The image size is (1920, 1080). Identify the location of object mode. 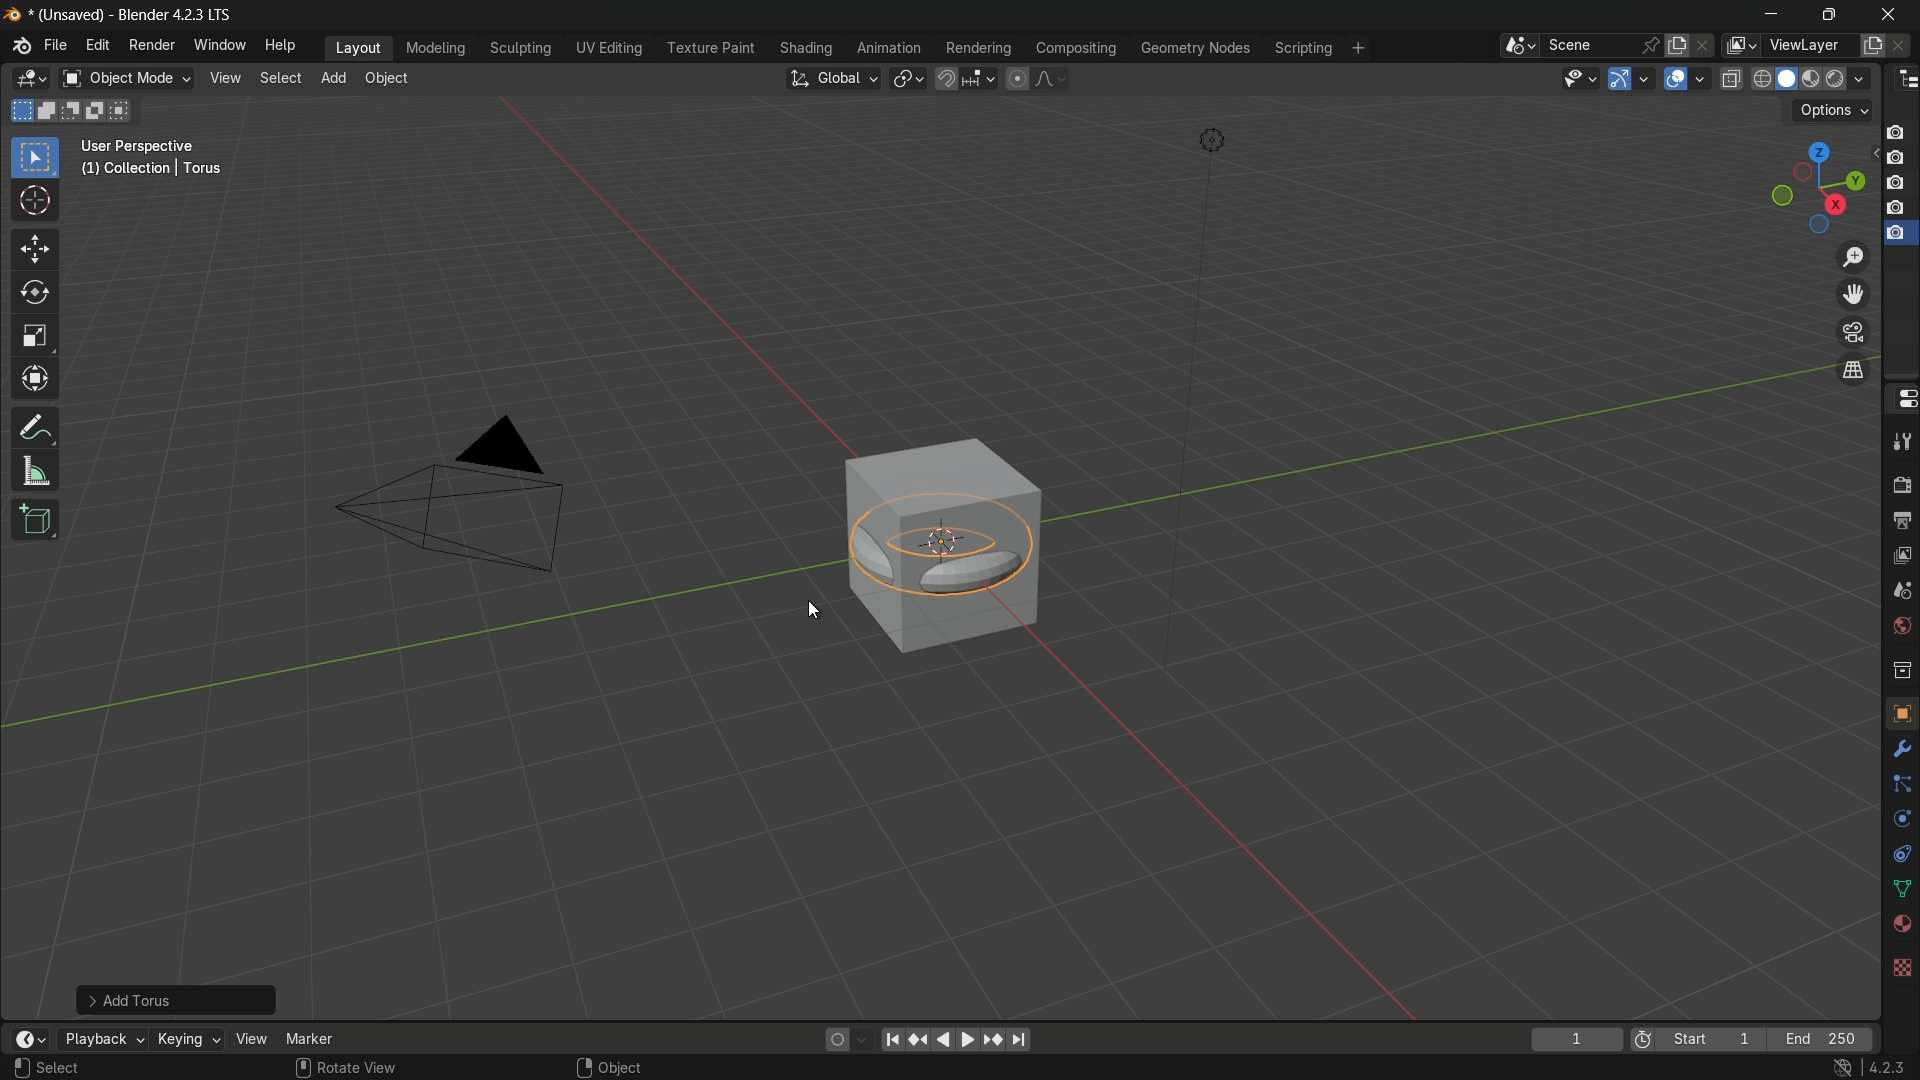
(126, 79).